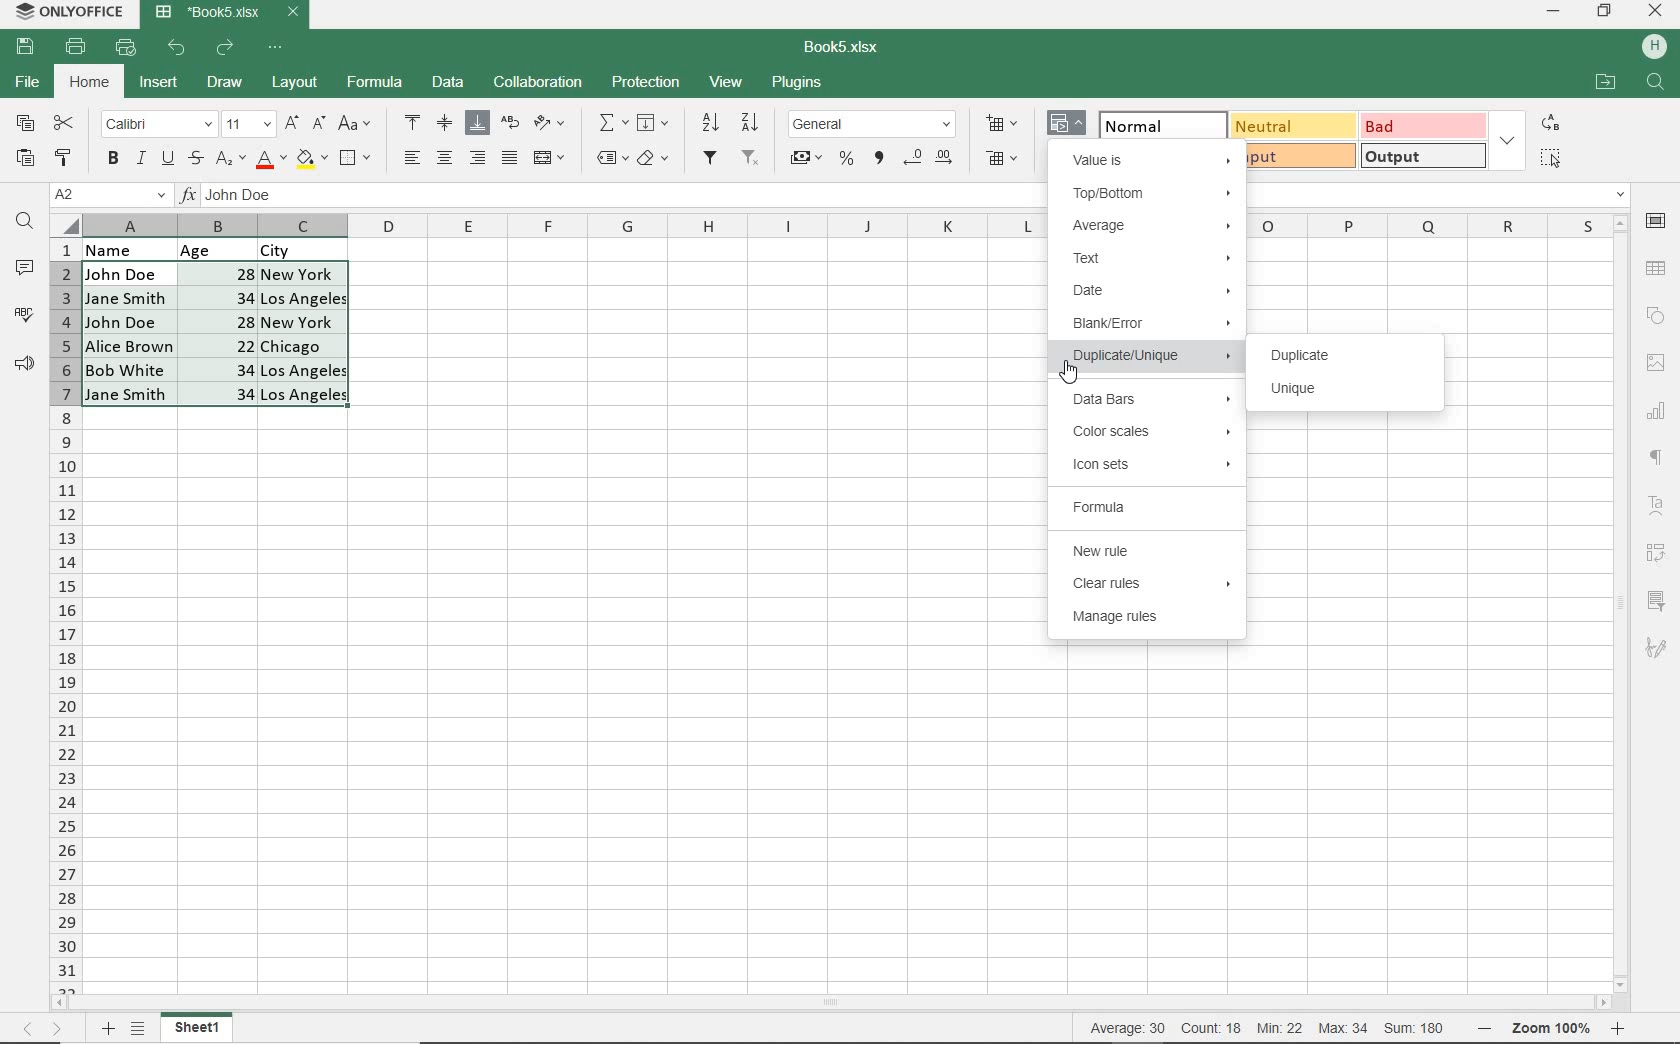 This screenshot has width=1680, height=1044. Describe the element at coordinates (1151, 465) in the screenshot. I see `ICON SETS` at that location.